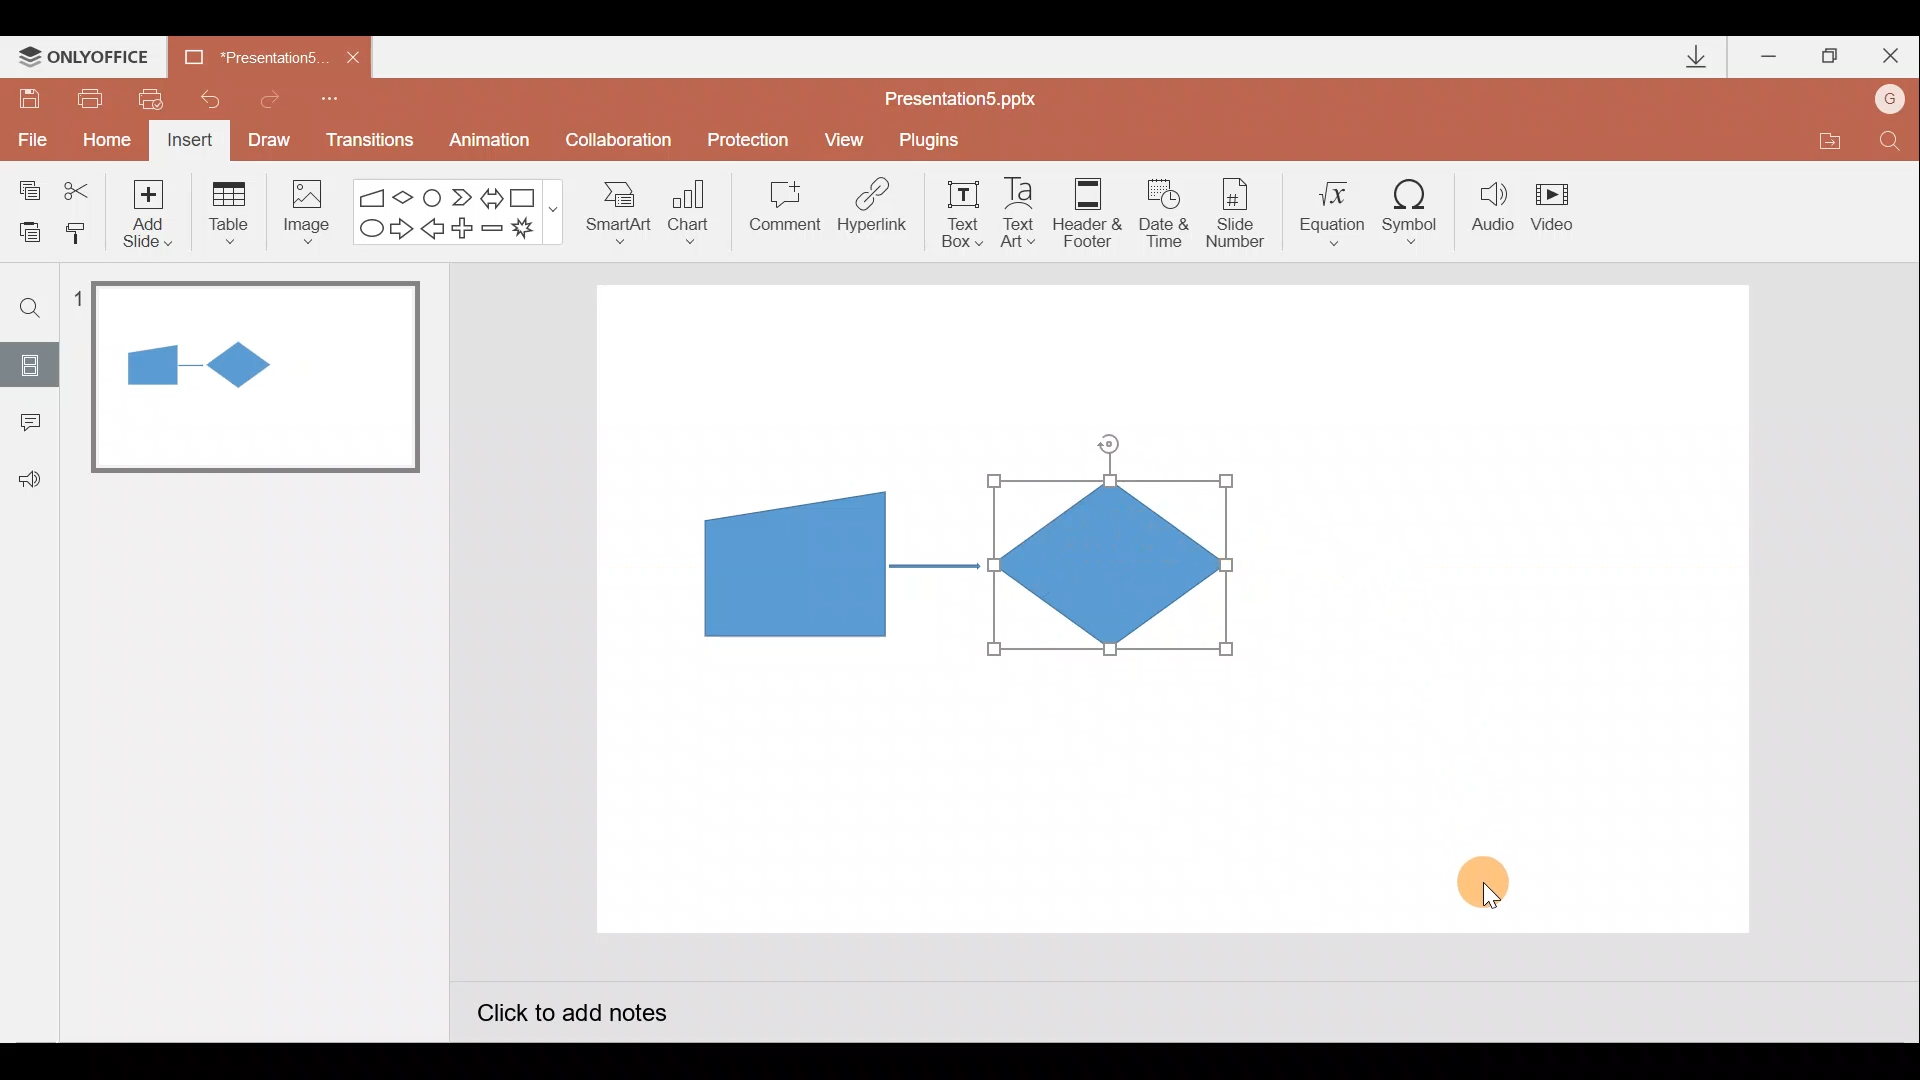 This screenshot has width=1920, height=1080. What do you see at coordinates (1771, 58) in the screenshot?
I see `Minimize` at bounding box center [1771, 58].